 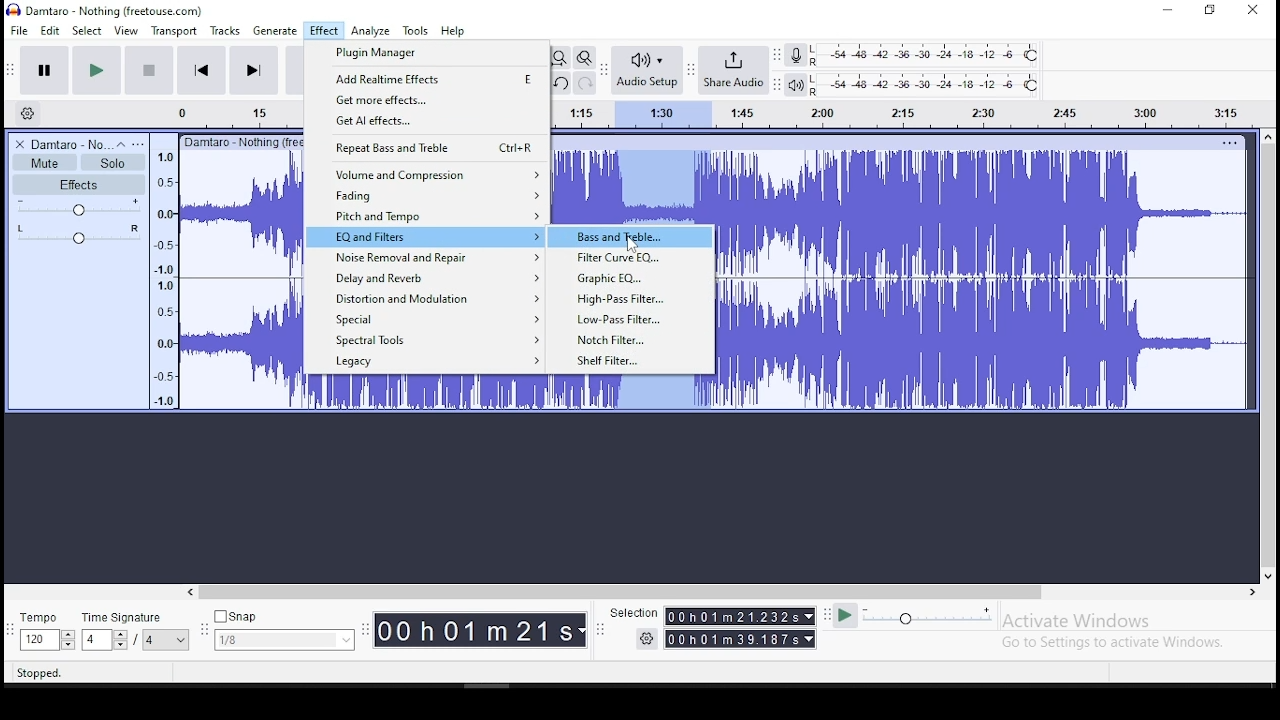 What do you see at coordinates (929, 615) in the screenshot?
I see `playback speed` at bounding box center [929, 615].